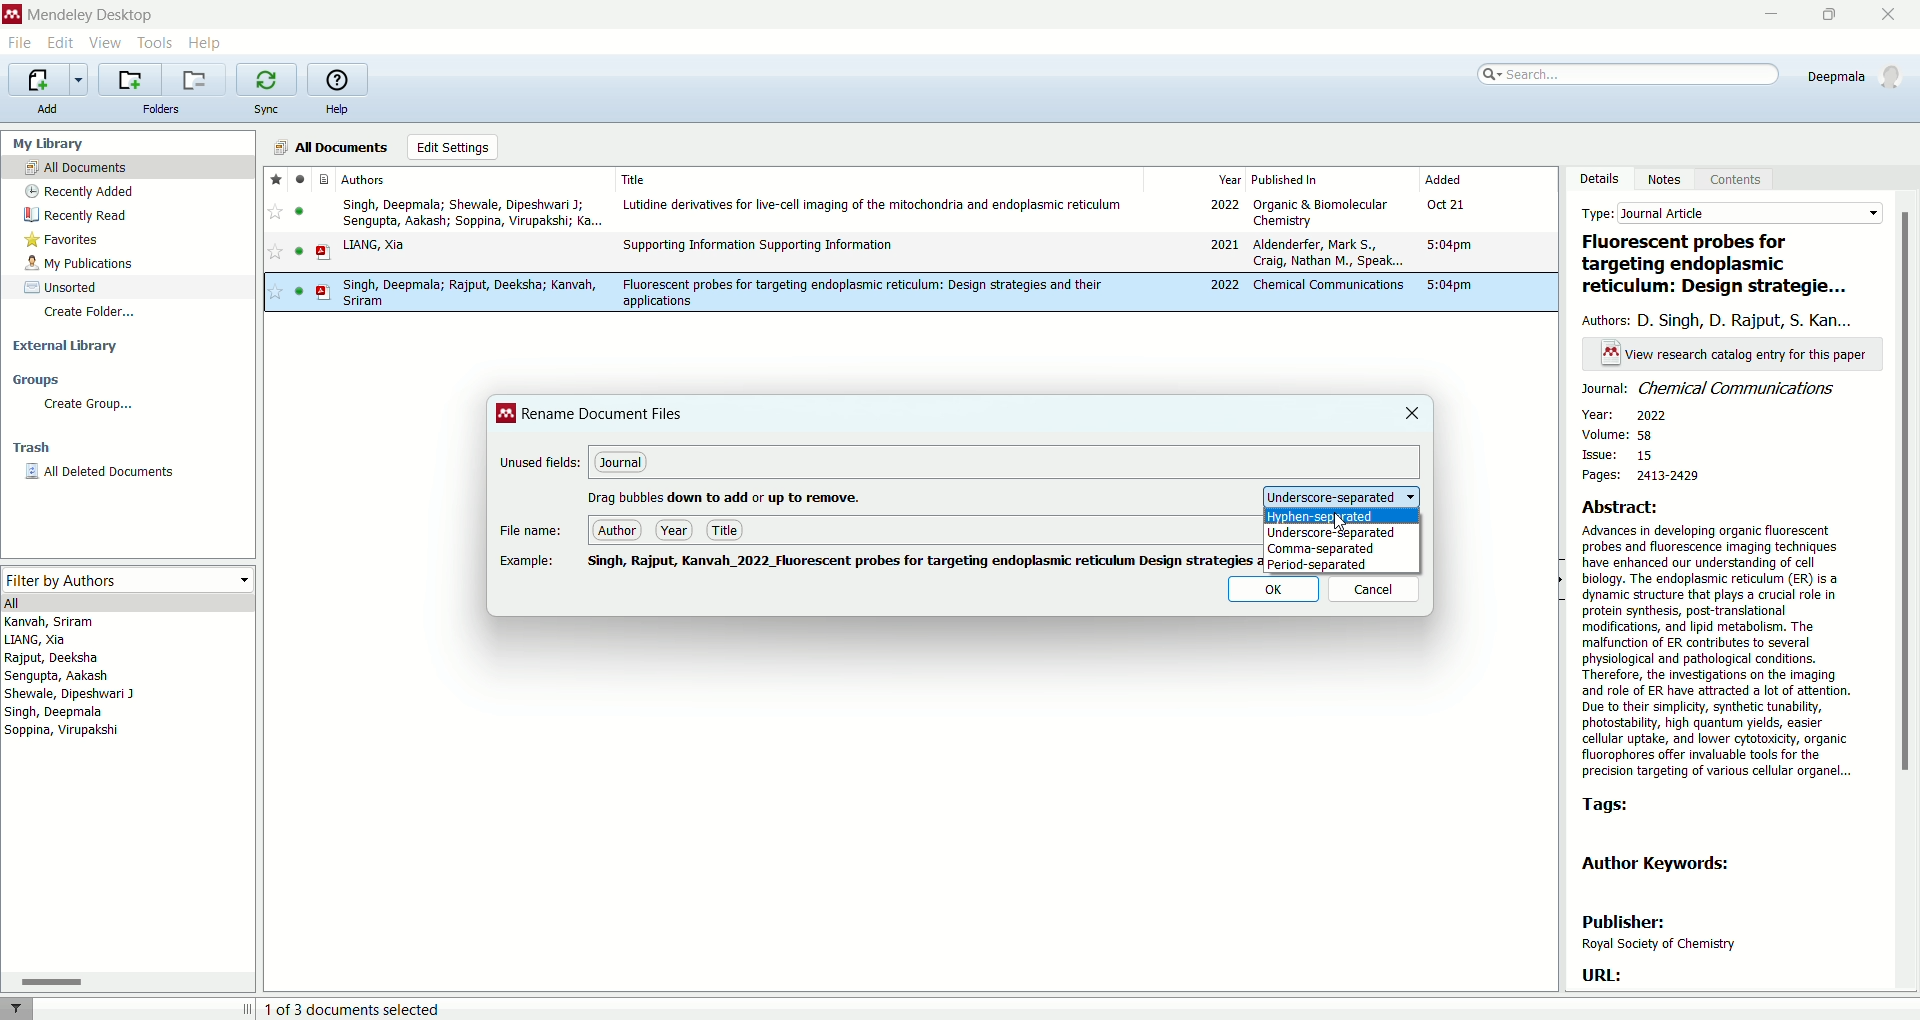 The height and width of the screenshot is (1020, 1920). Describe the element at coordinates (1669, 180) in the screenshot. I see `notes` at that location.